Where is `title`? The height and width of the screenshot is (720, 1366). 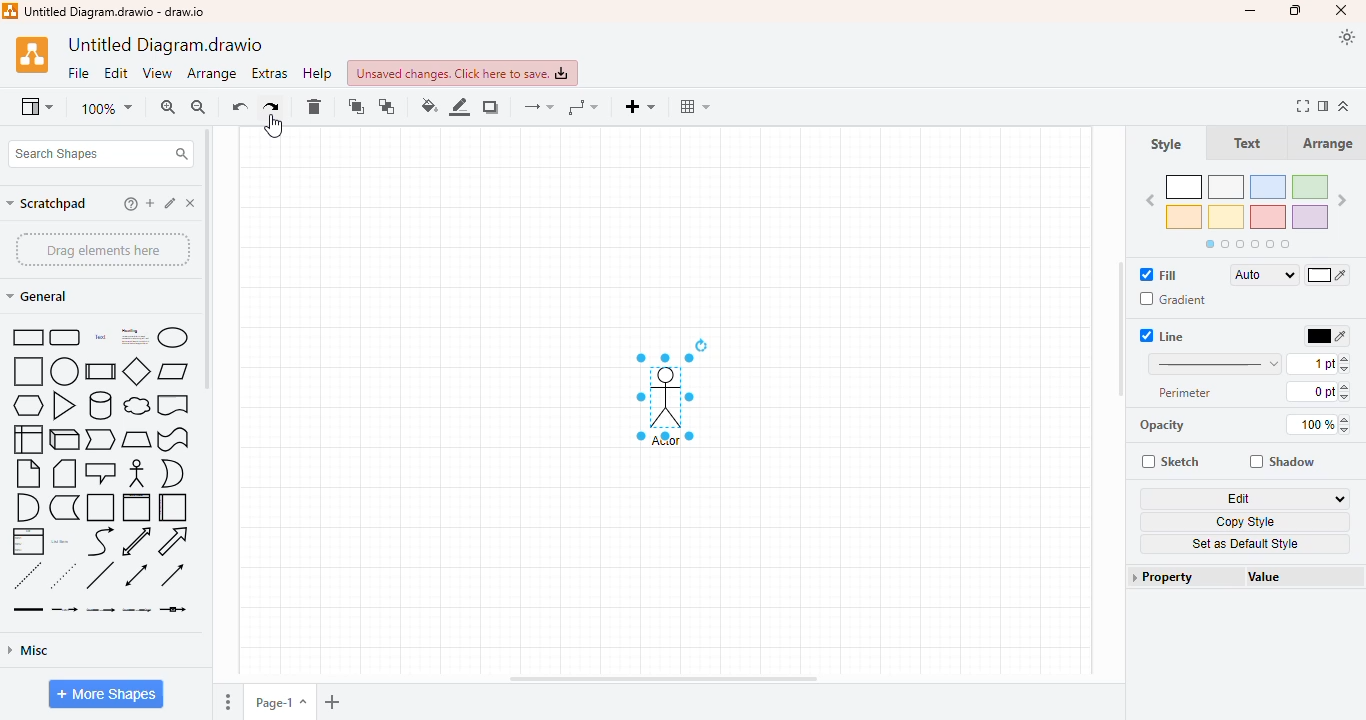
title is located at coordinates (163, 45).